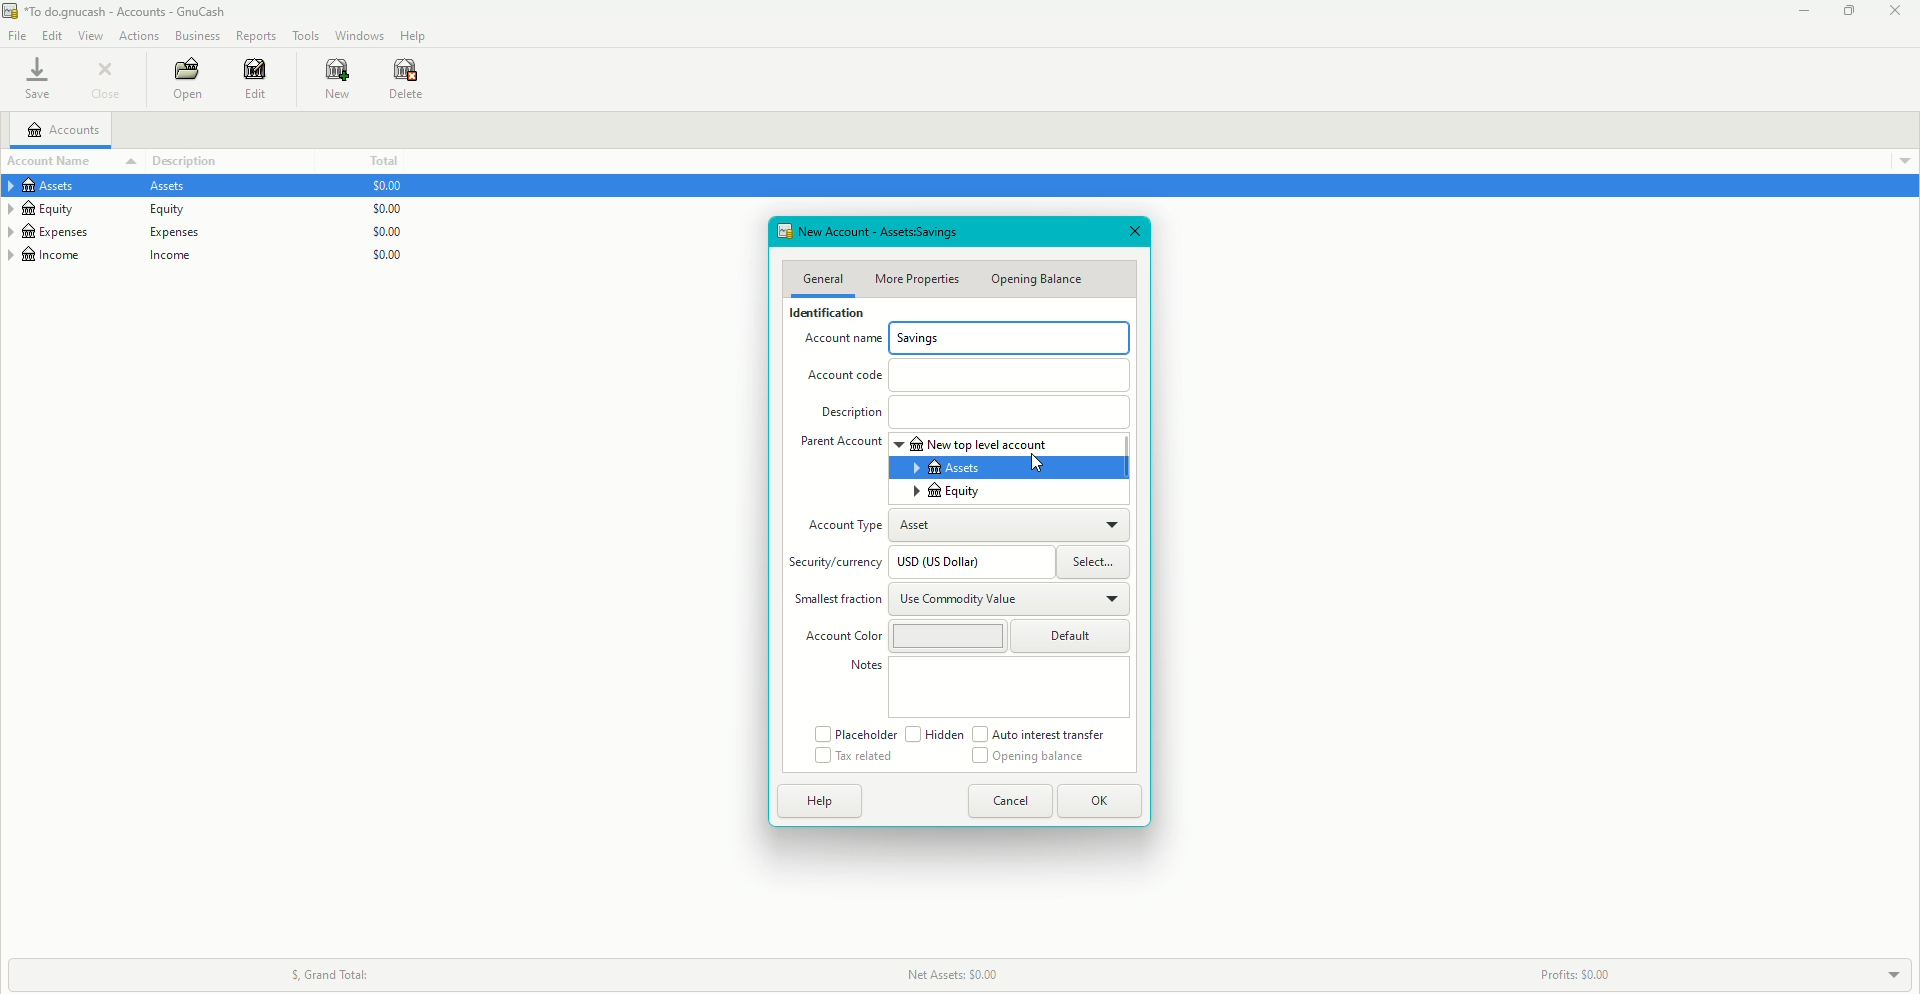  I want to click on Hidden, so click(933, 734).